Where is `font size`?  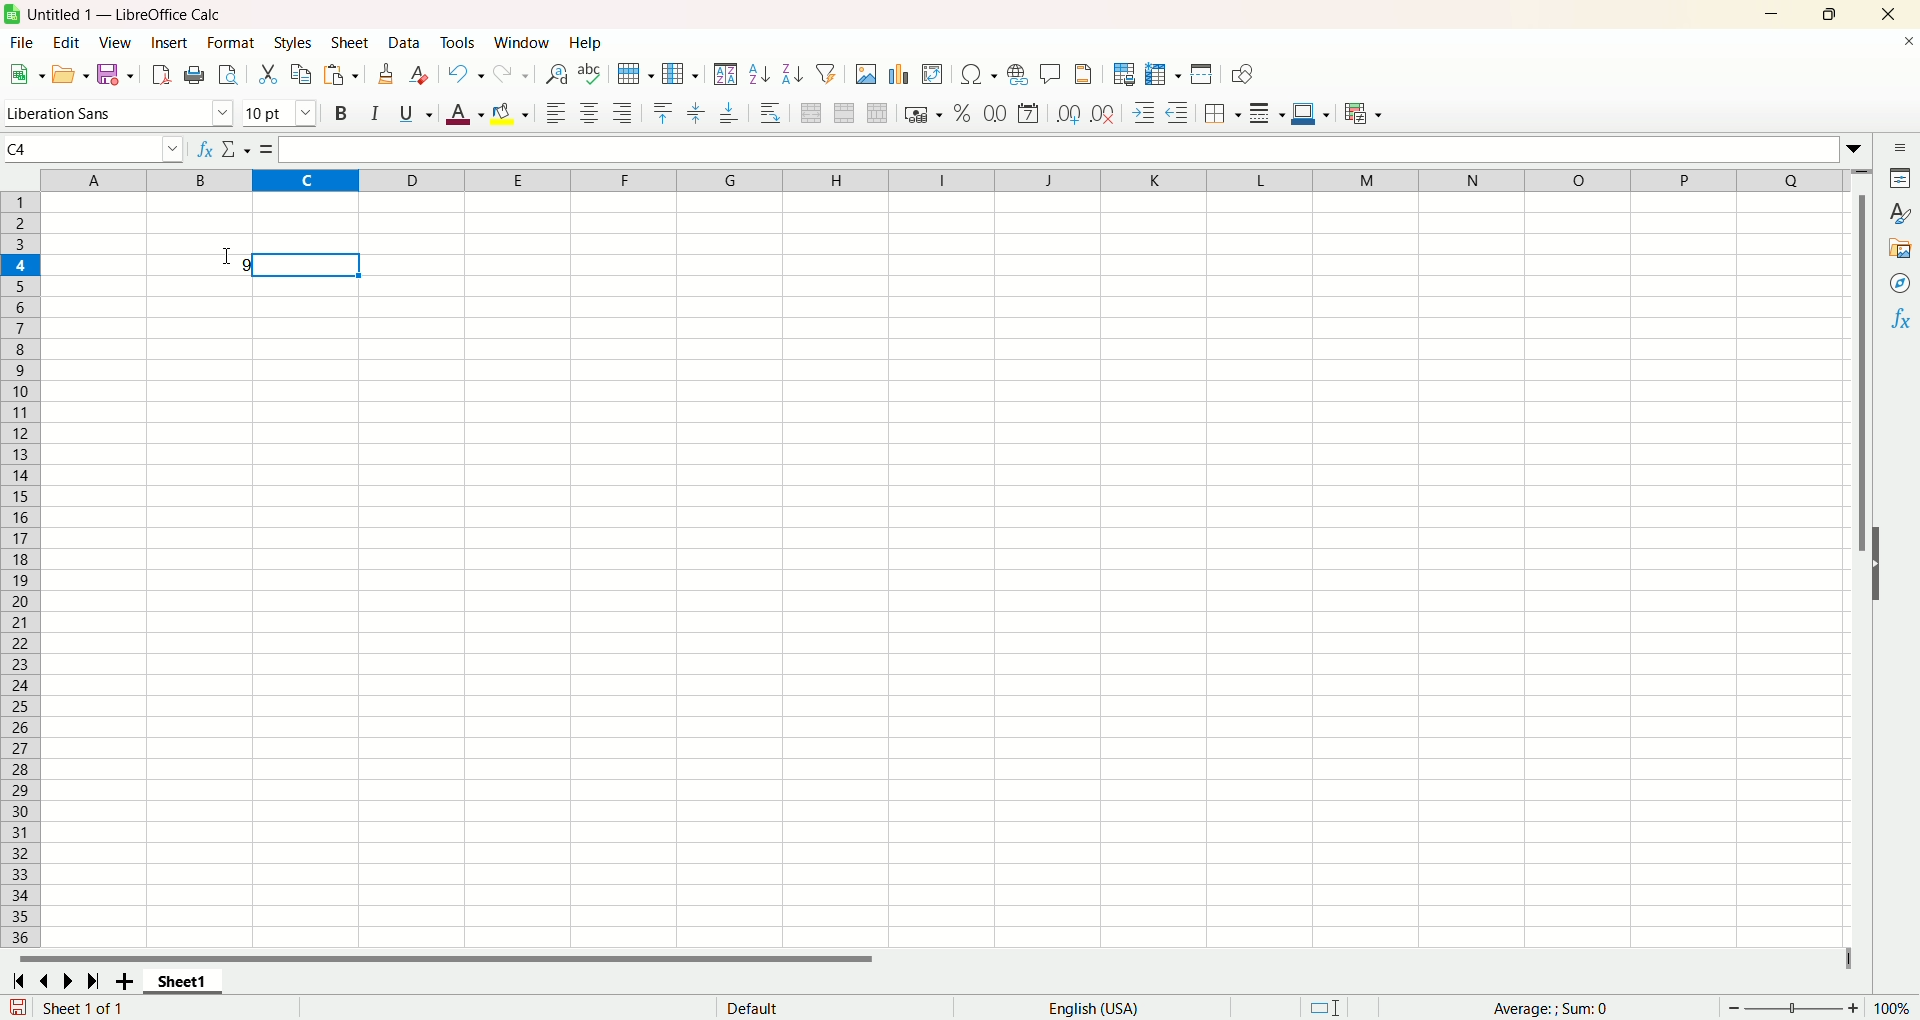 font size is located at coordinates (281, 114).